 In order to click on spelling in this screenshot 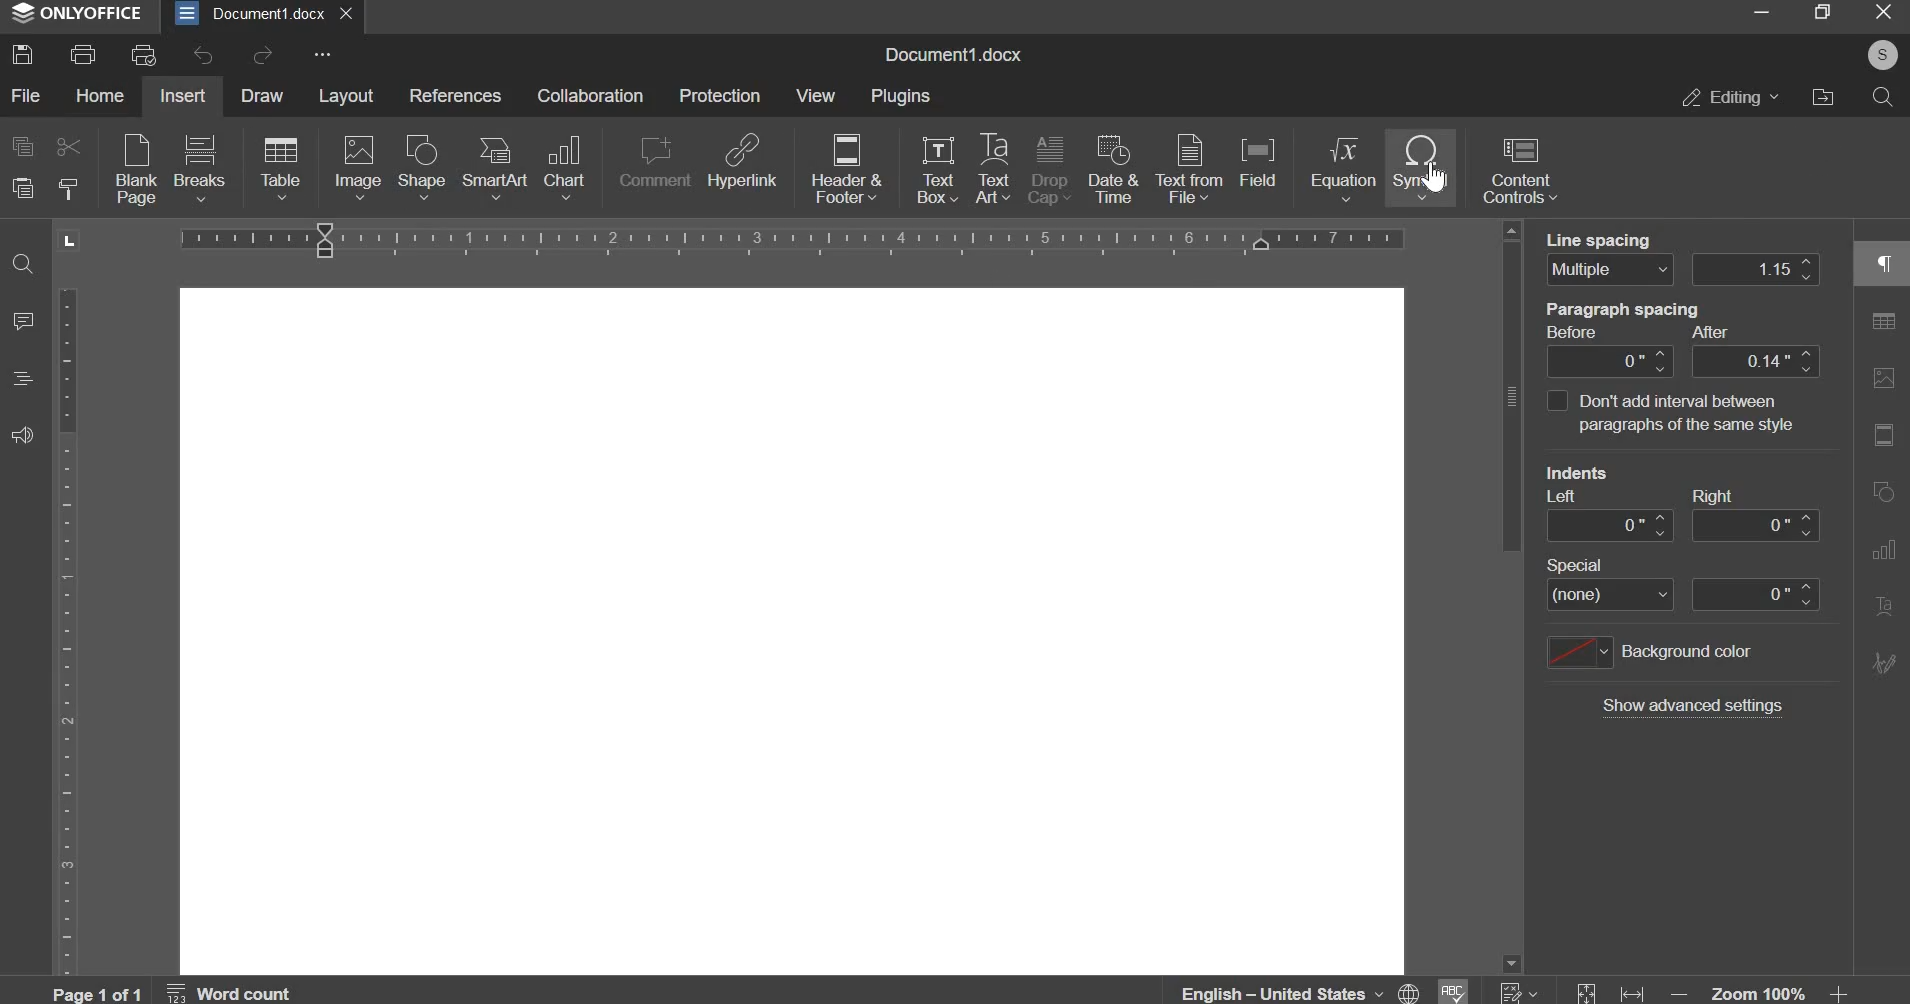, I will do `click(1451, 991)`.